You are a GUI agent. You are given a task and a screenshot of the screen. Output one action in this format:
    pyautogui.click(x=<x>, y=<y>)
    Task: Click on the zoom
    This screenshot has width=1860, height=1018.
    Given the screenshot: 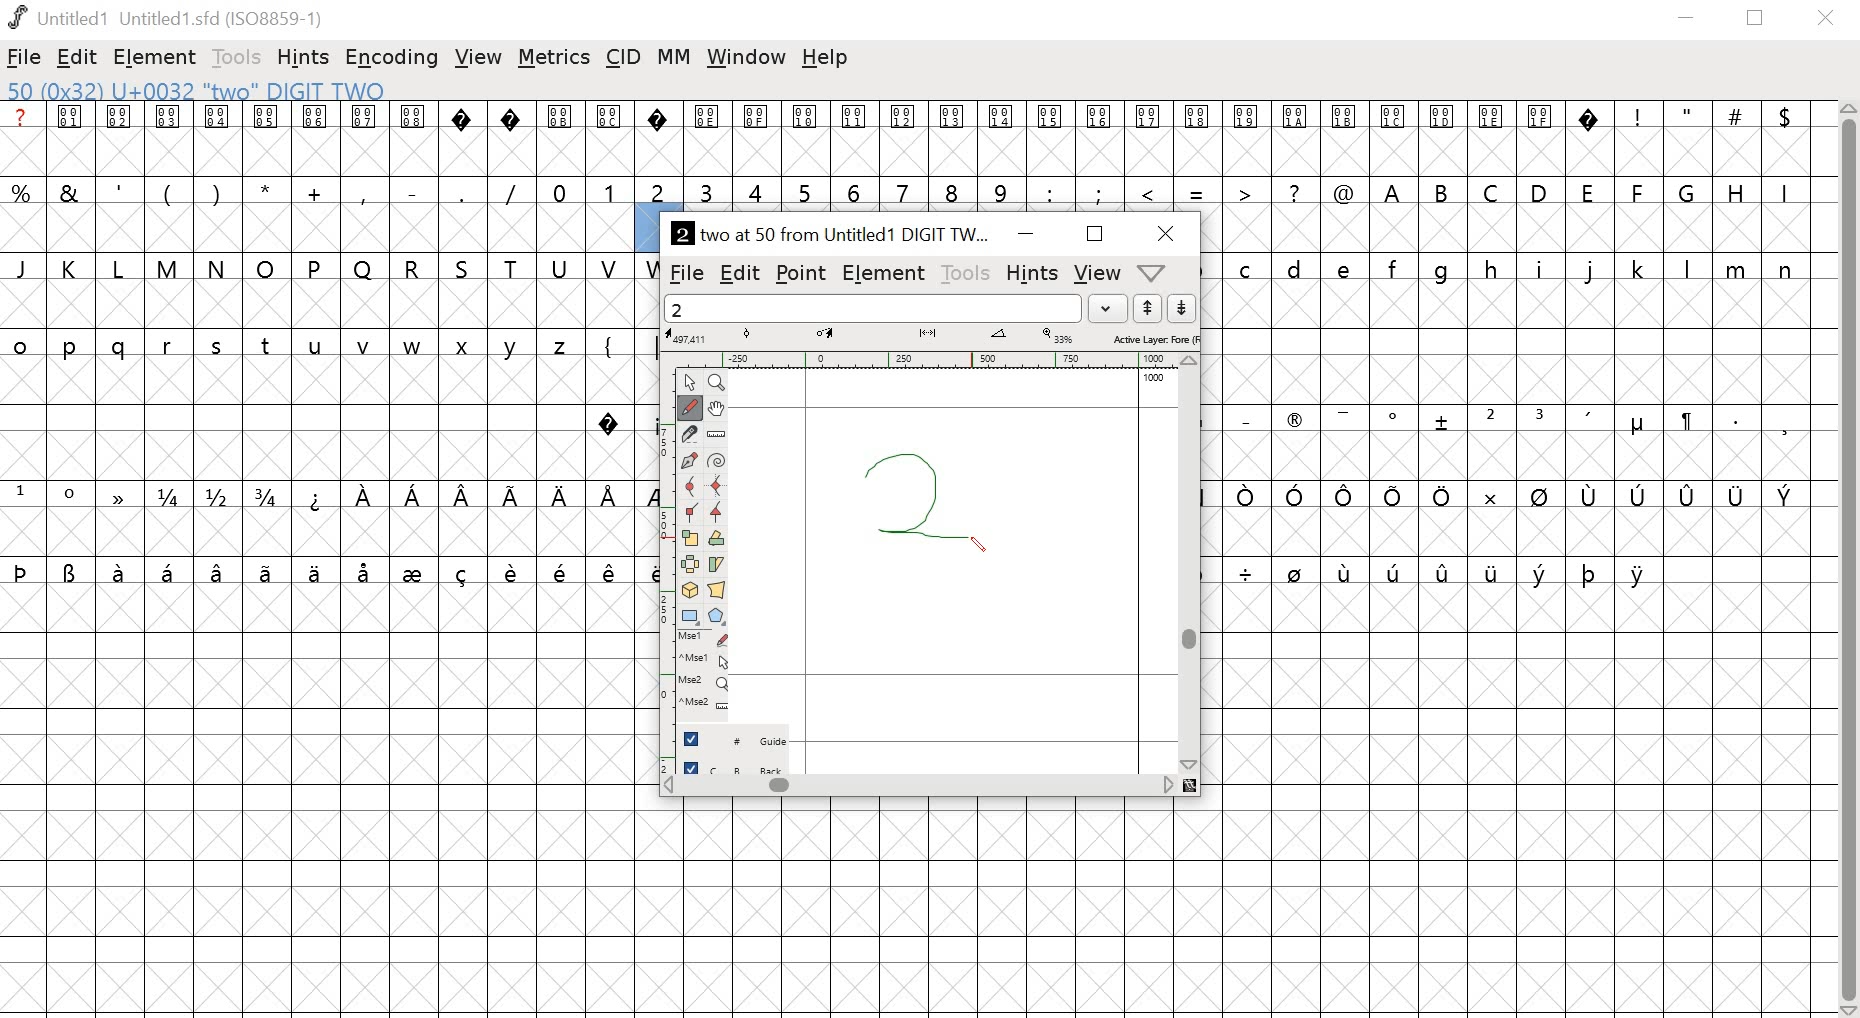 What is the action you would take?
    pyautogui.click(x=720, y=383)
    